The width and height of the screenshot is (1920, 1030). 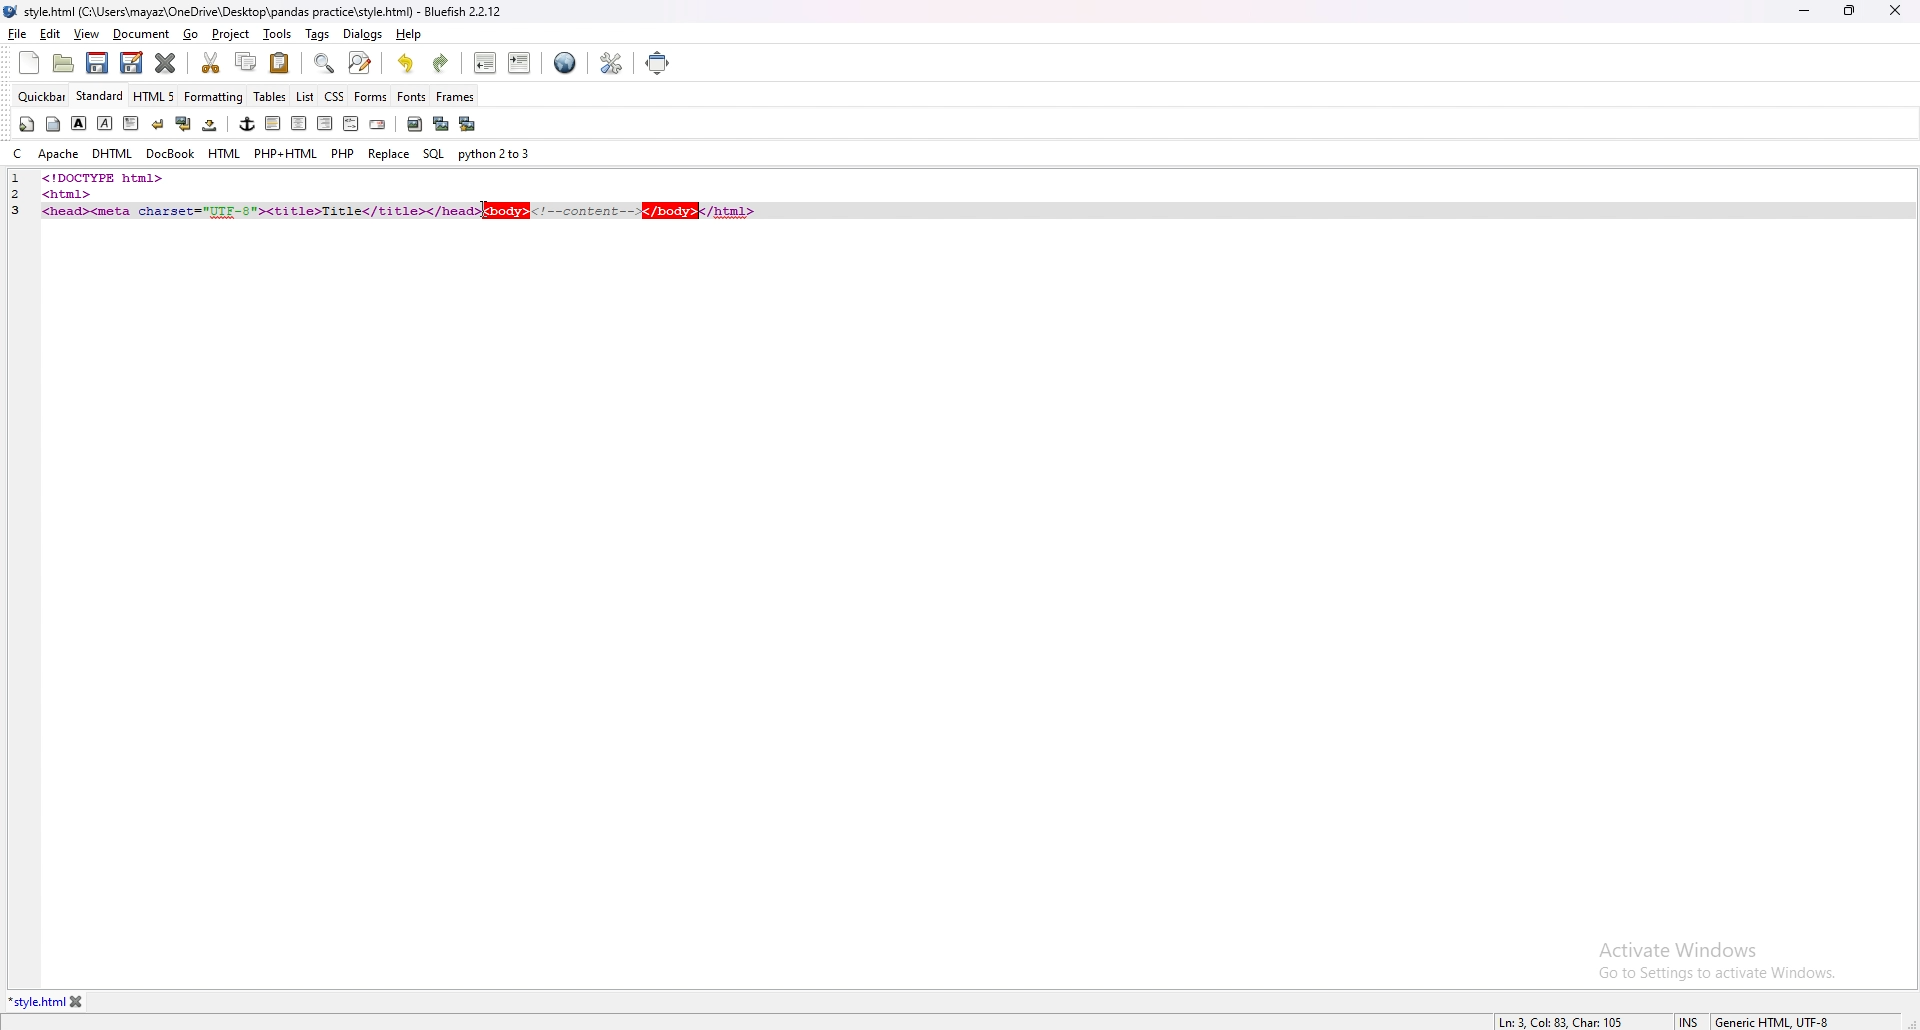 I want to click on insert thumbnail, so click(x=440, y=124).